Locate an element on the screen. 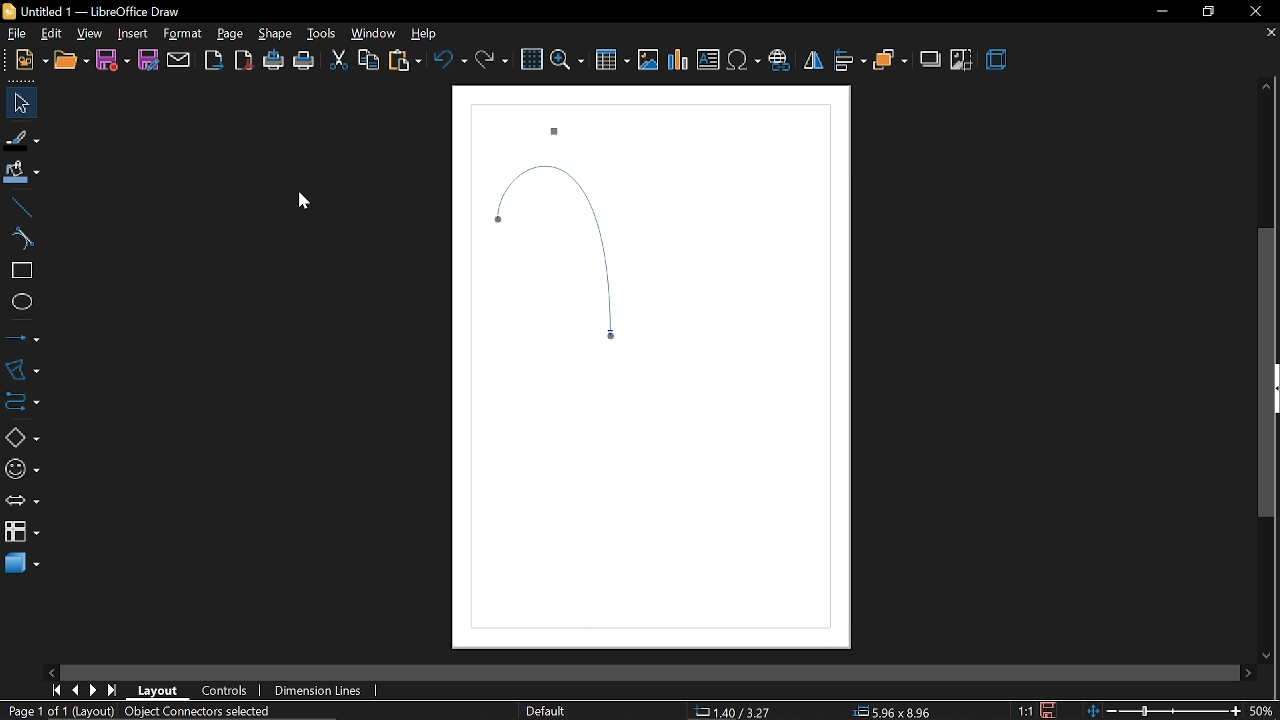  curve is located at coordinates (20, 239).